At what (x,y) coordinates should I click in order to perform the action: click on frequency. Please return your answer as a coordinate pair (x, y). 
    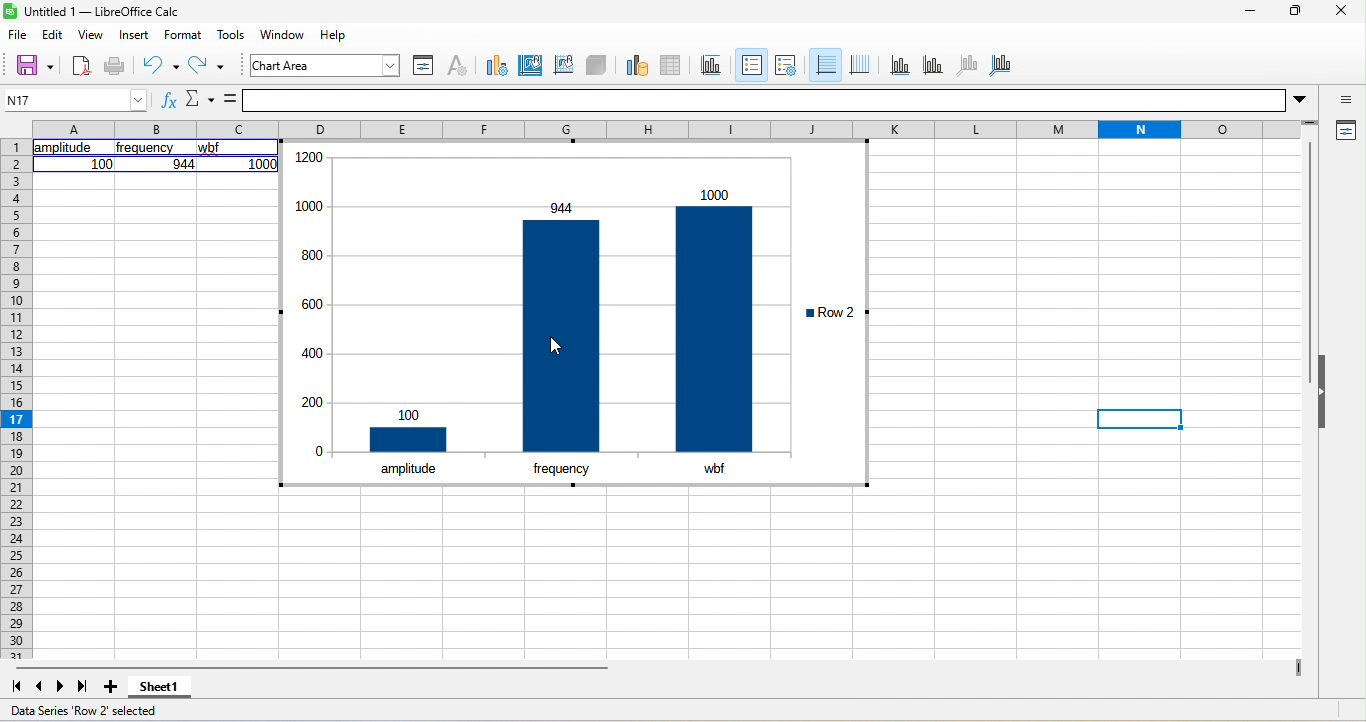
    Looking at the image, I should click on (146, 149).